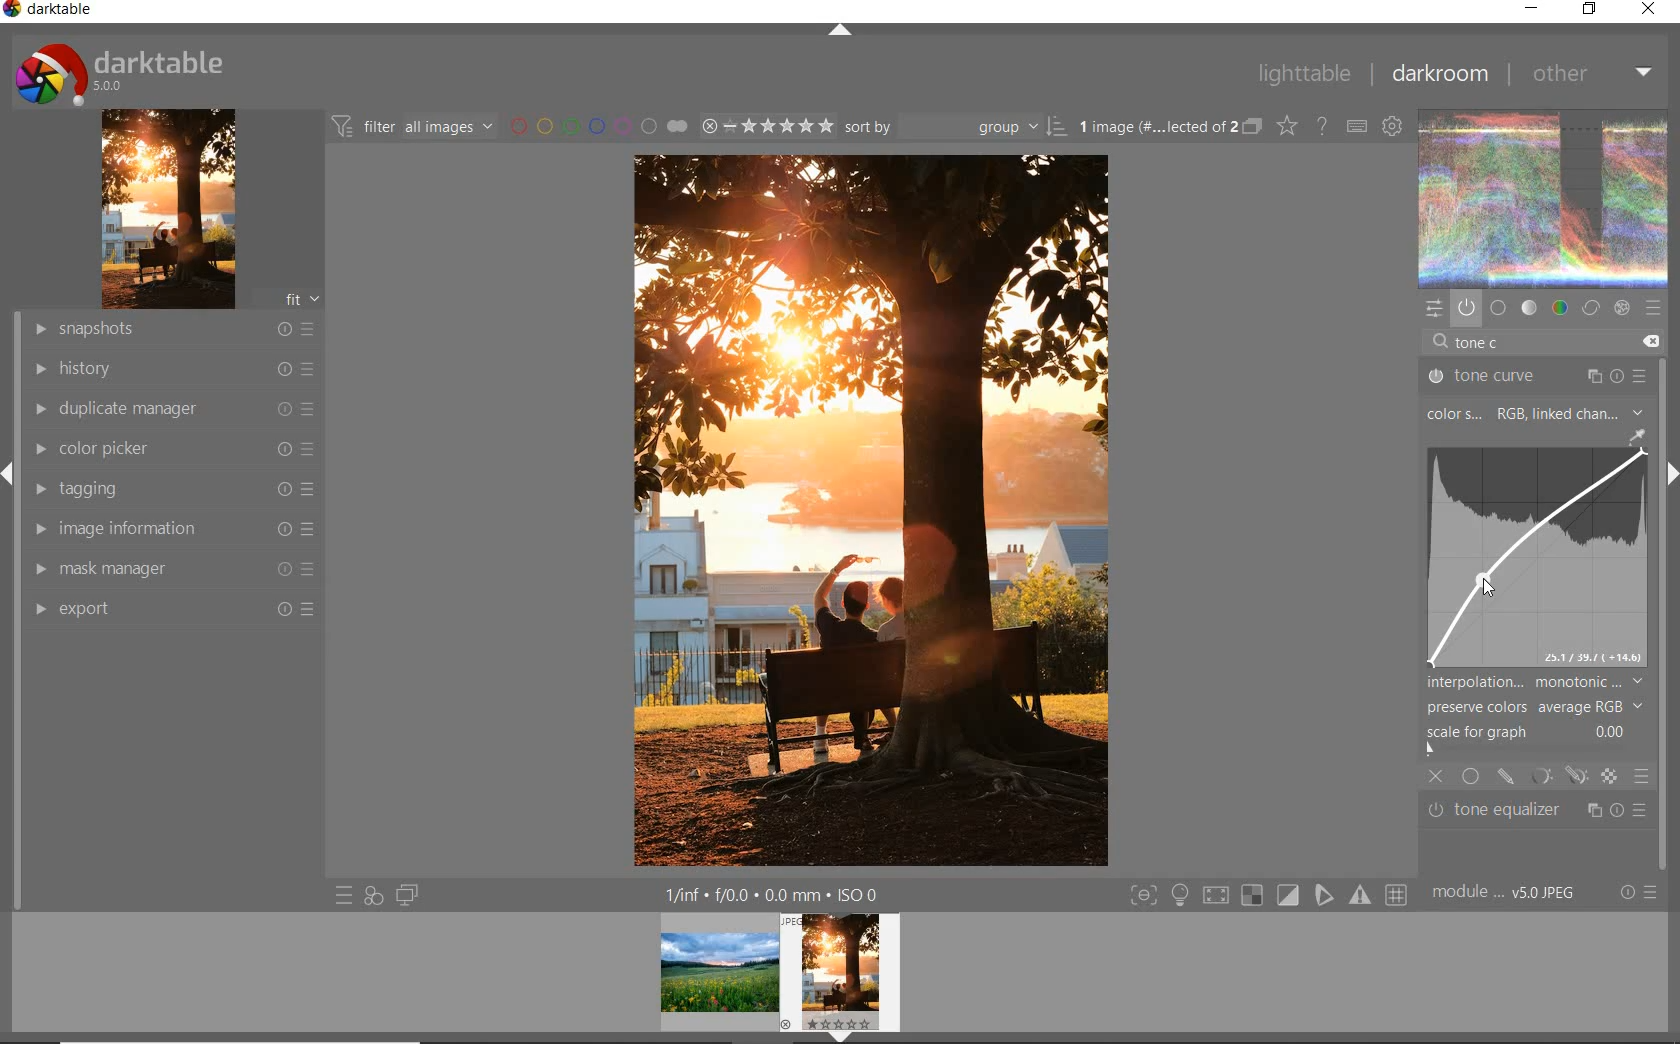 This screenshot has height=1044, width=1680. What do you see at coordinates (1590, 308) in the screenshot?
I see `correct` at bounding box center [1590, 308].